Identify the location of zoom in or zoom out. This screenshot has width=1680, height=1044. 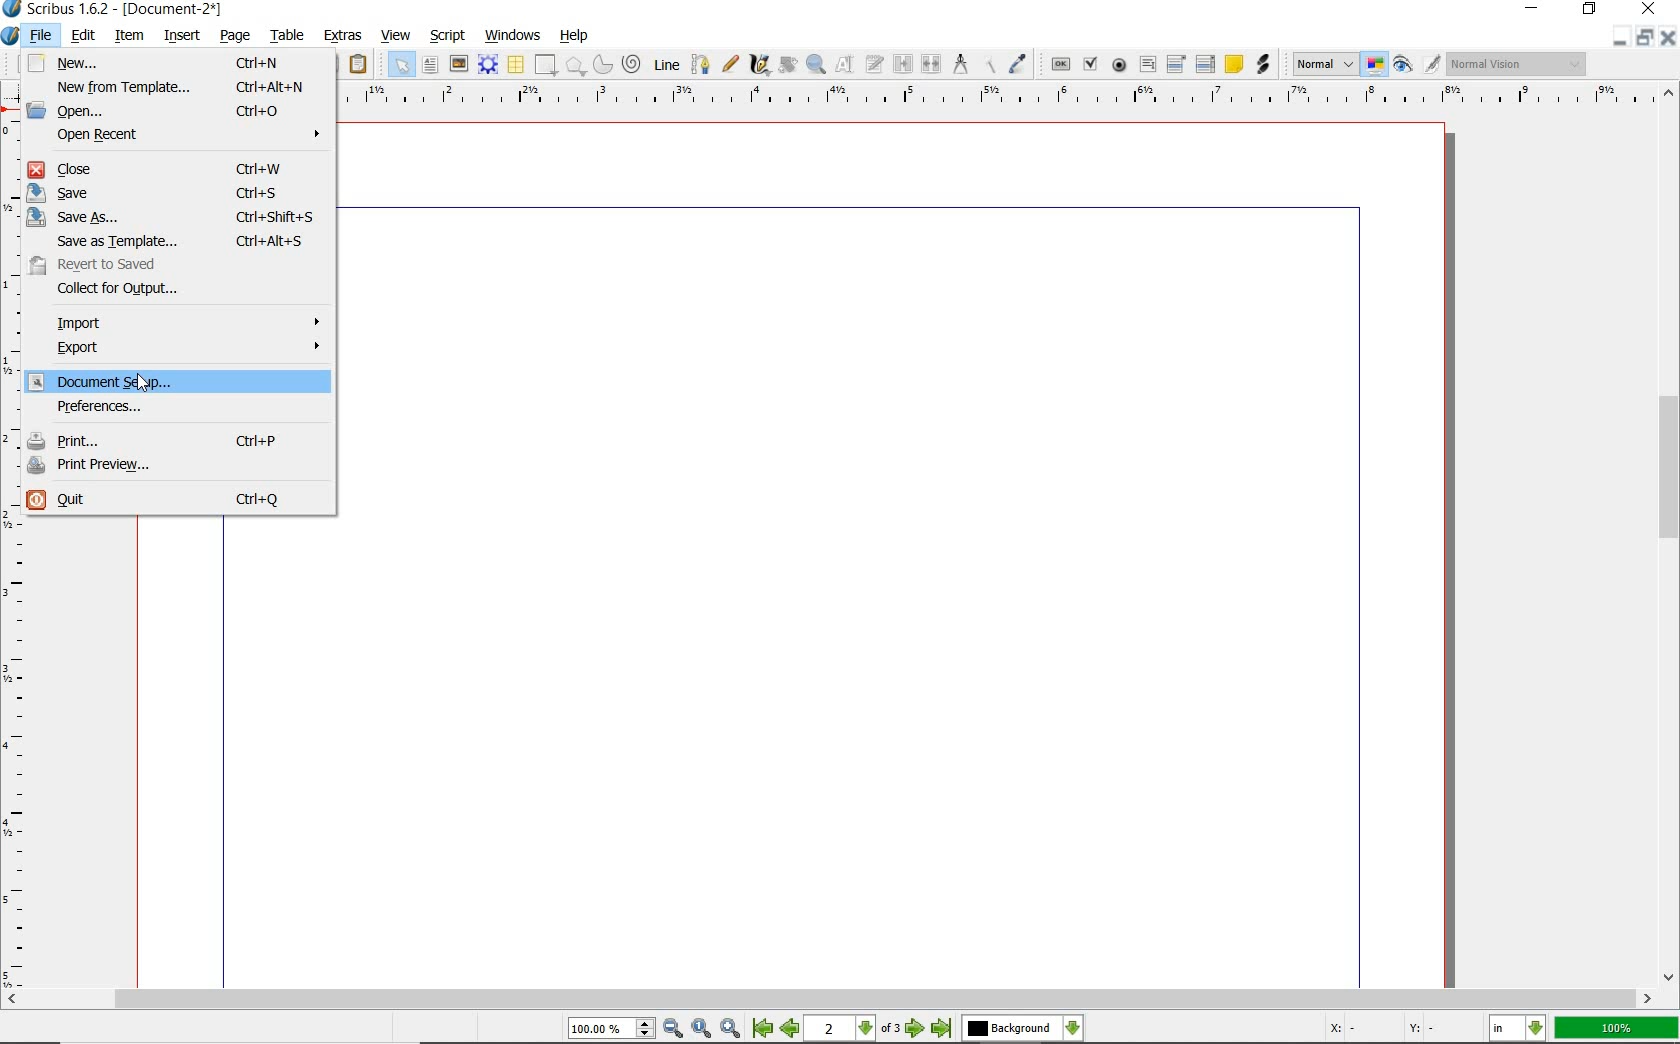
(817, 66).